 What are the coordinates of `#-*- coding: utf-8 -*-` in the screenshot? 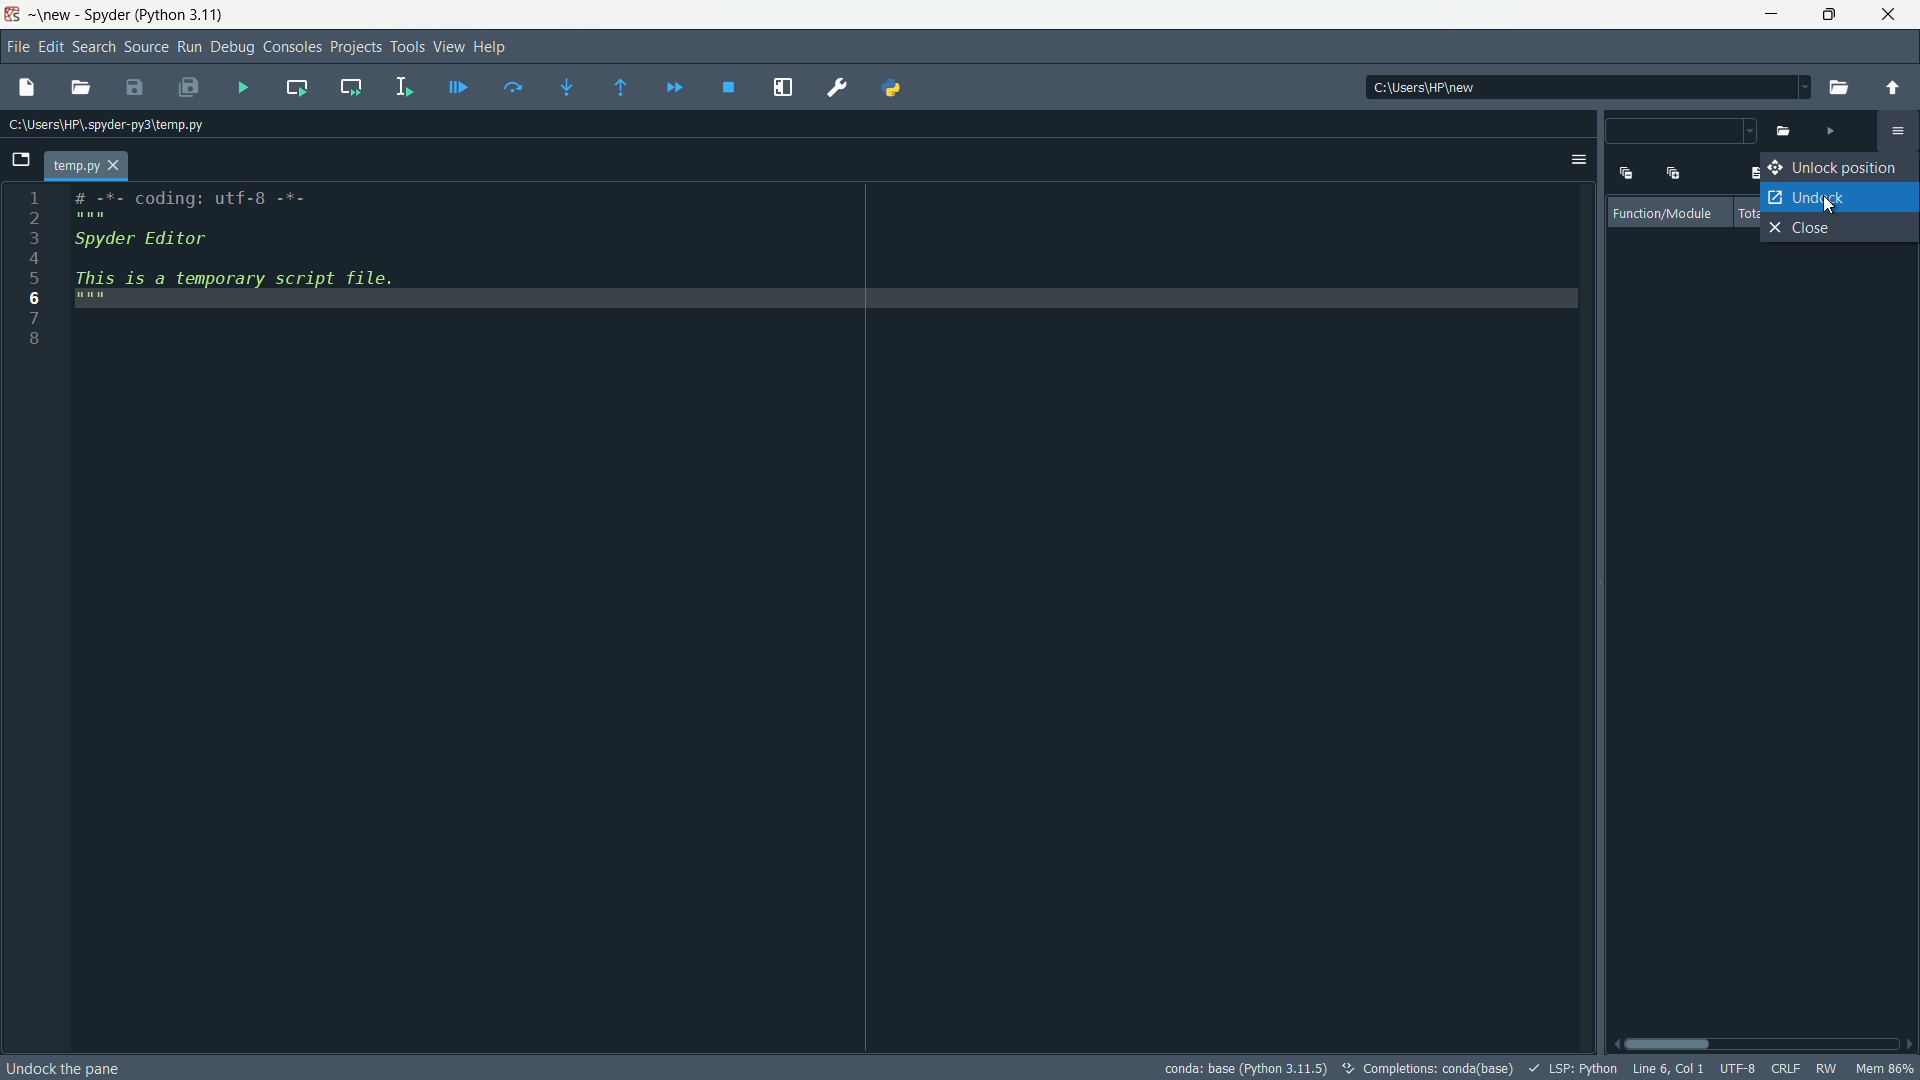 It's located at (195, 203).